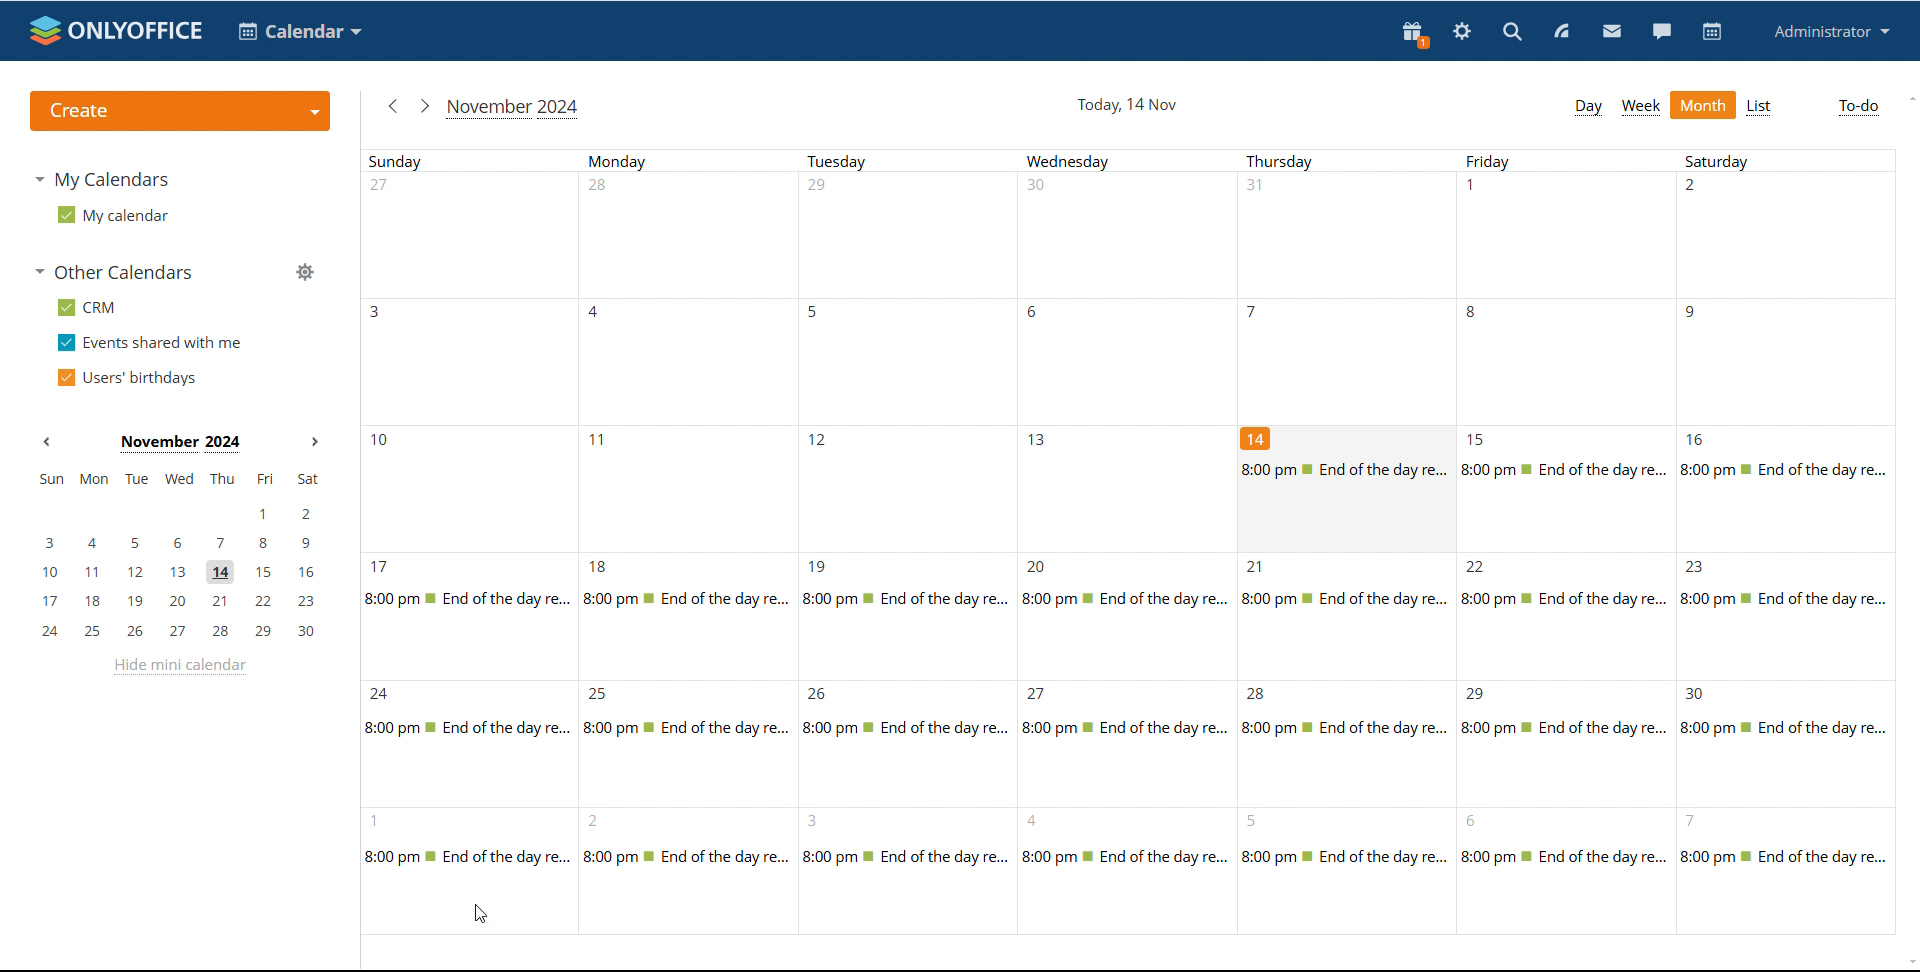  What do you see at coordinates (125, 378) in the screenshot?
I see `users' birthdays` at bounding box center [125, 378].